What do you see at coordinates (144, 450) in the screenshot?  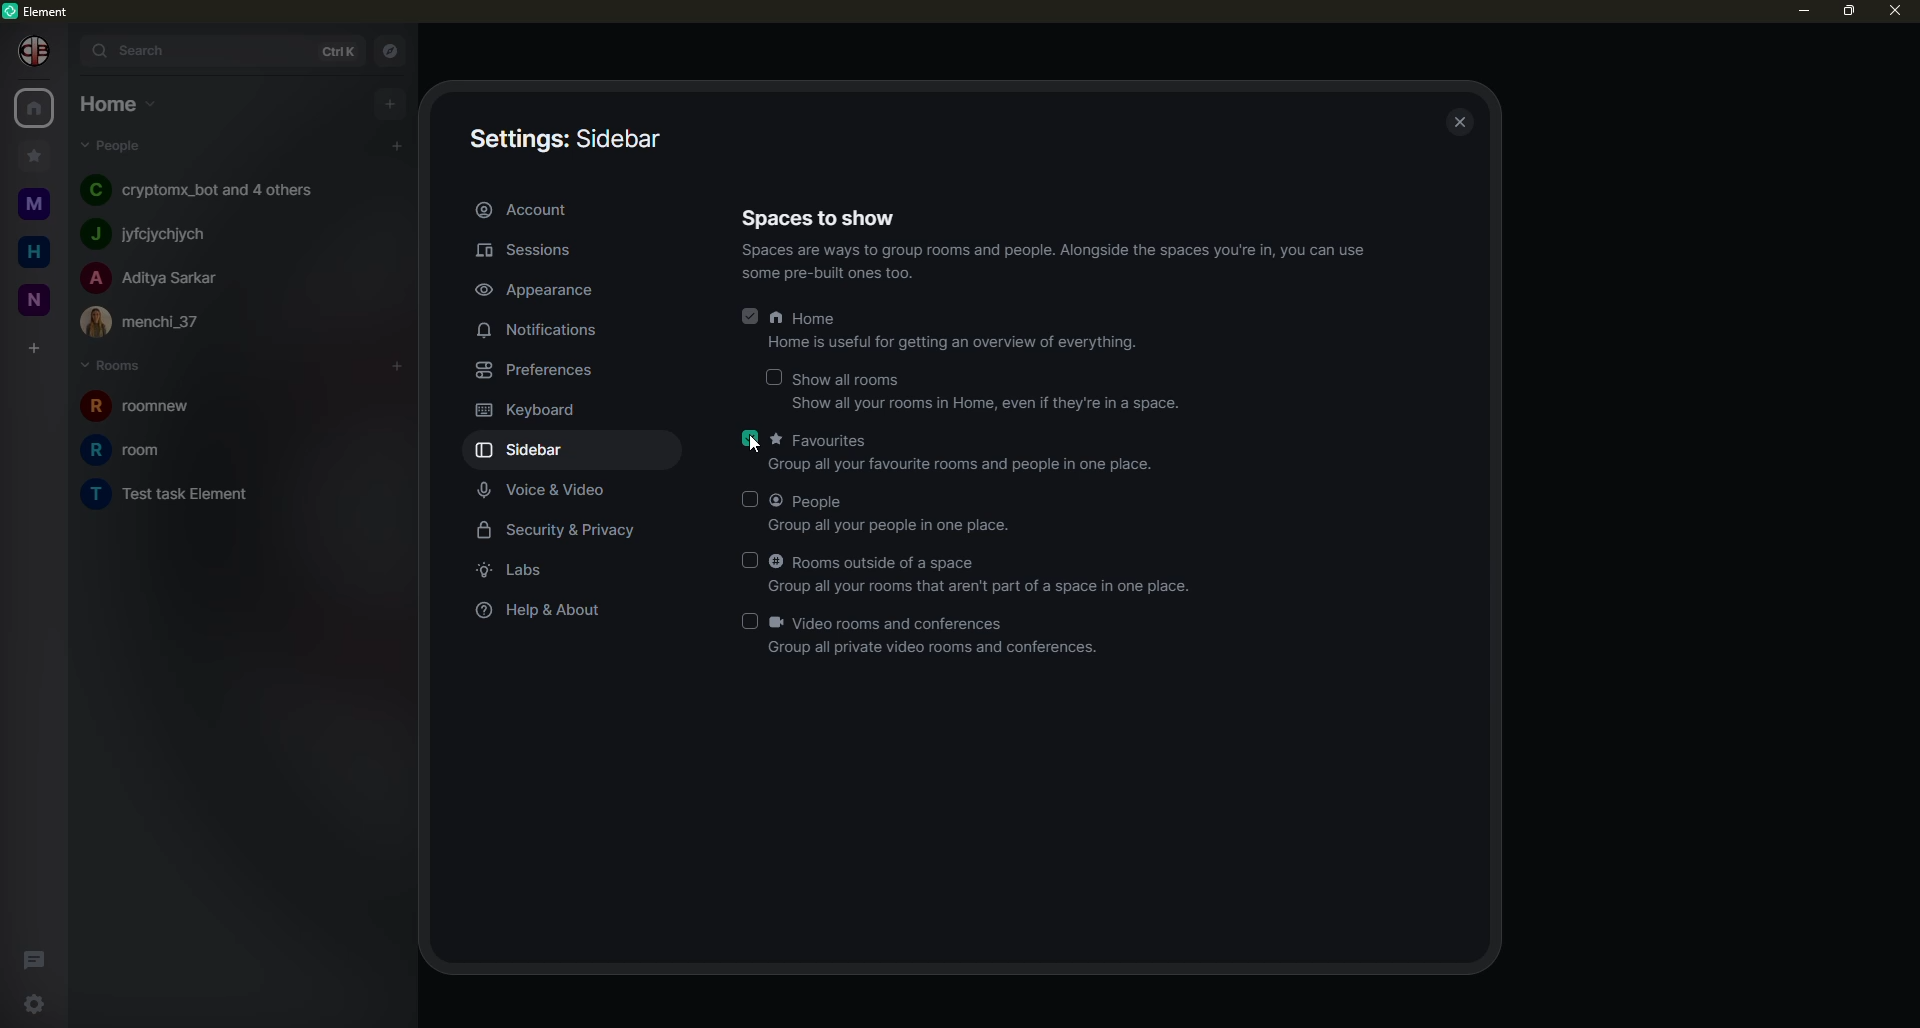 I see `room` at bounding box center [144, 450].